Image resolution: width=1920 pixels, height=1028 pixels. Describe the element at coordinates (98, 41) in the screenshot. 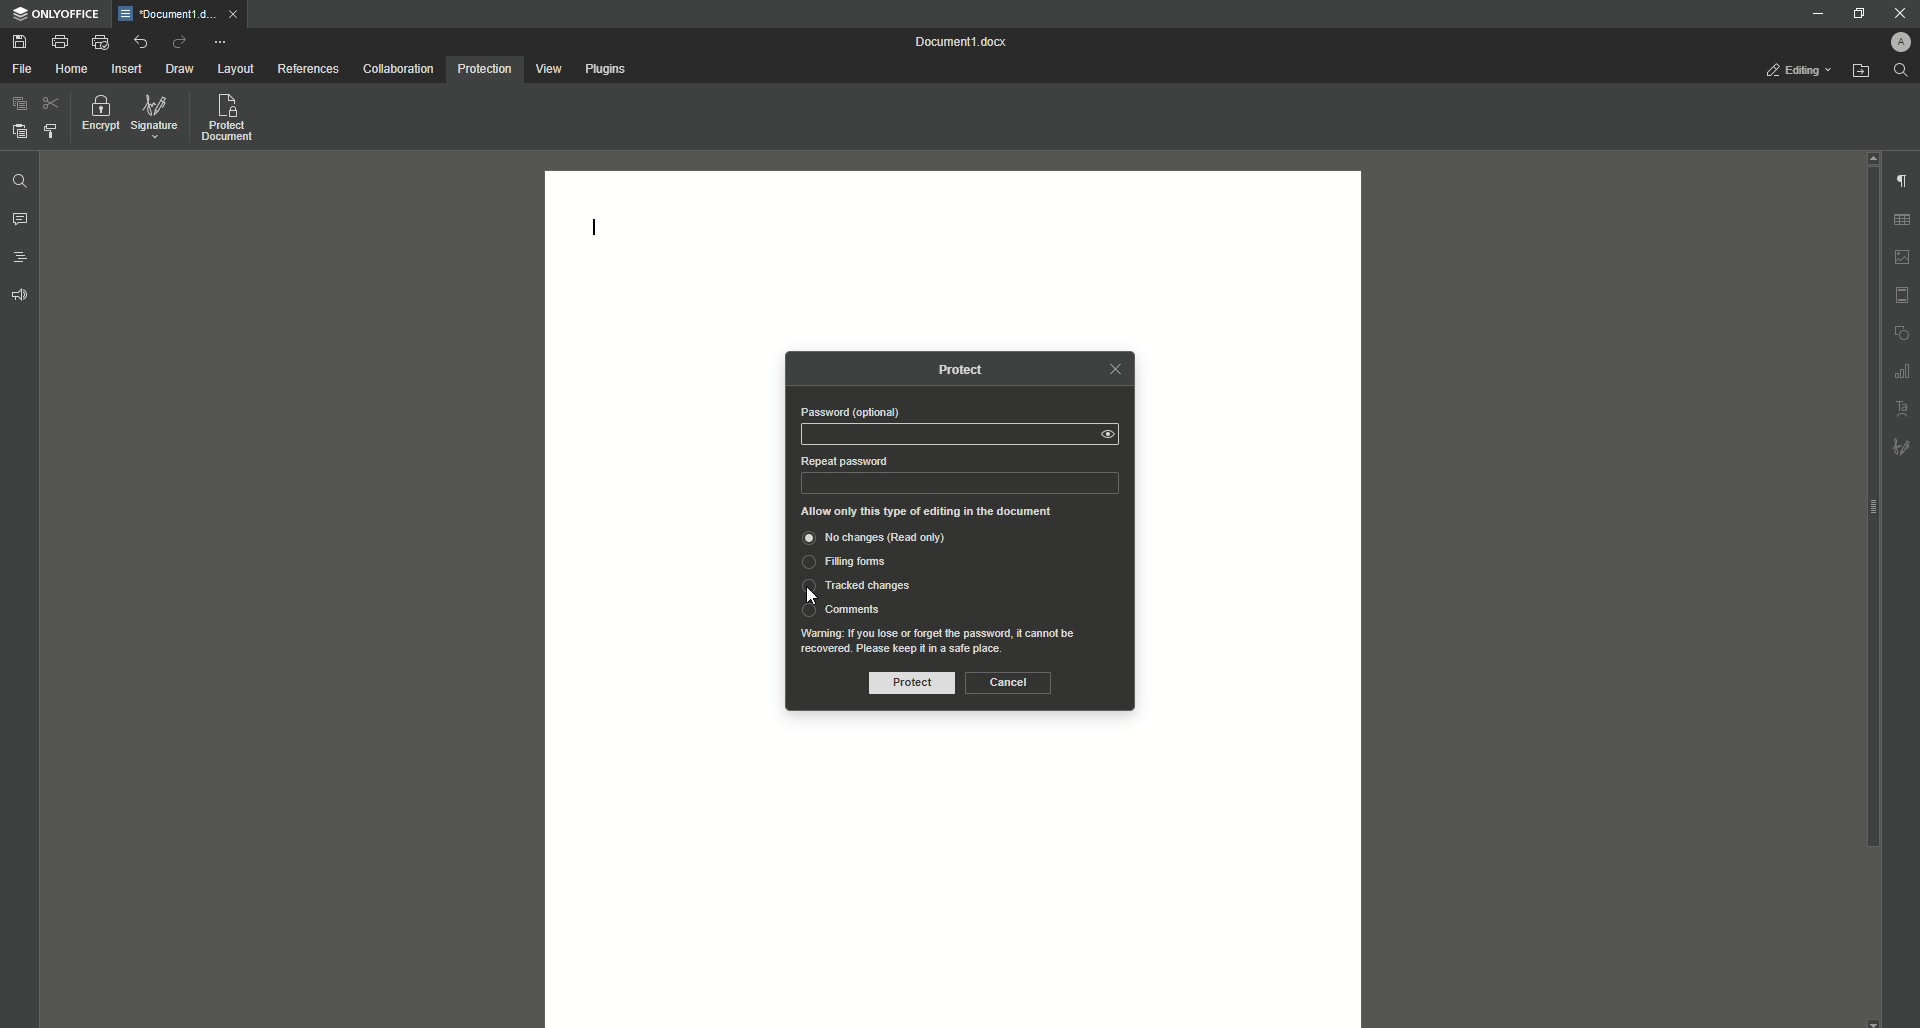

I see `Quick print` at that location.